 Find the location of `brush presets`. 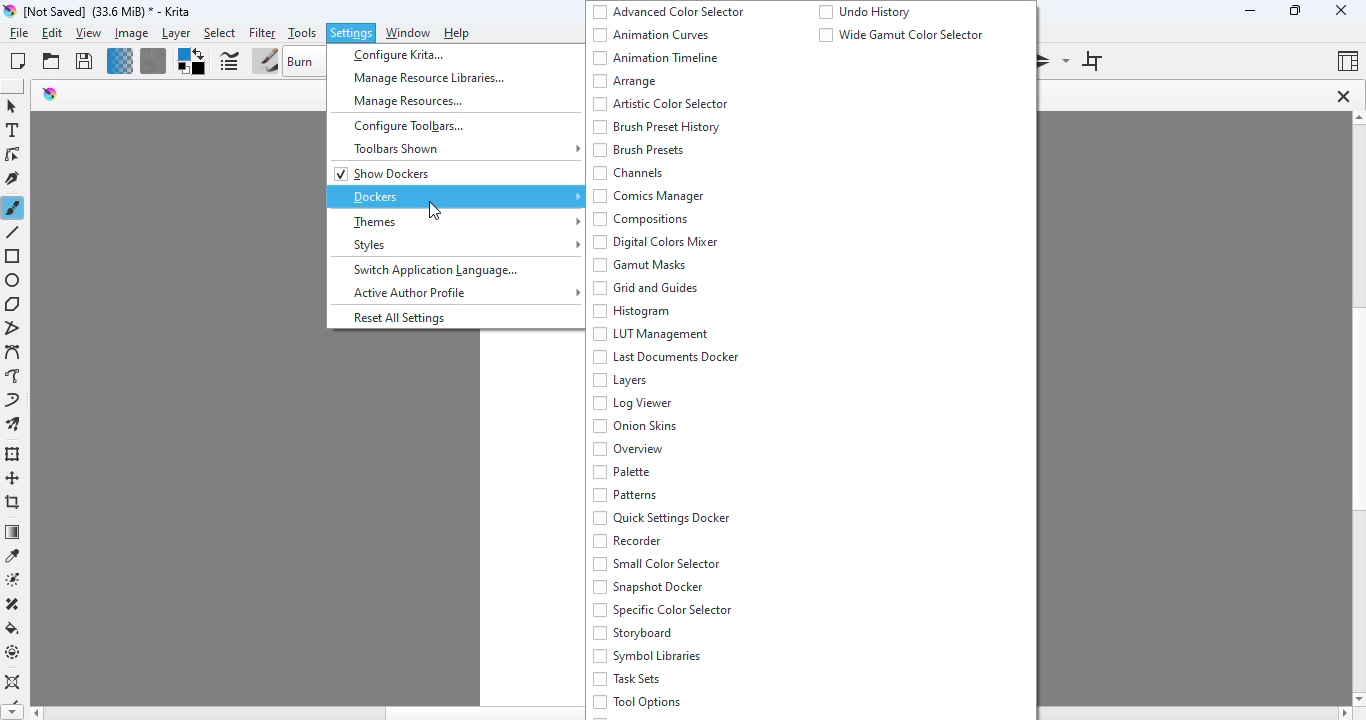

brush presets is located at coordinates (639, 150).